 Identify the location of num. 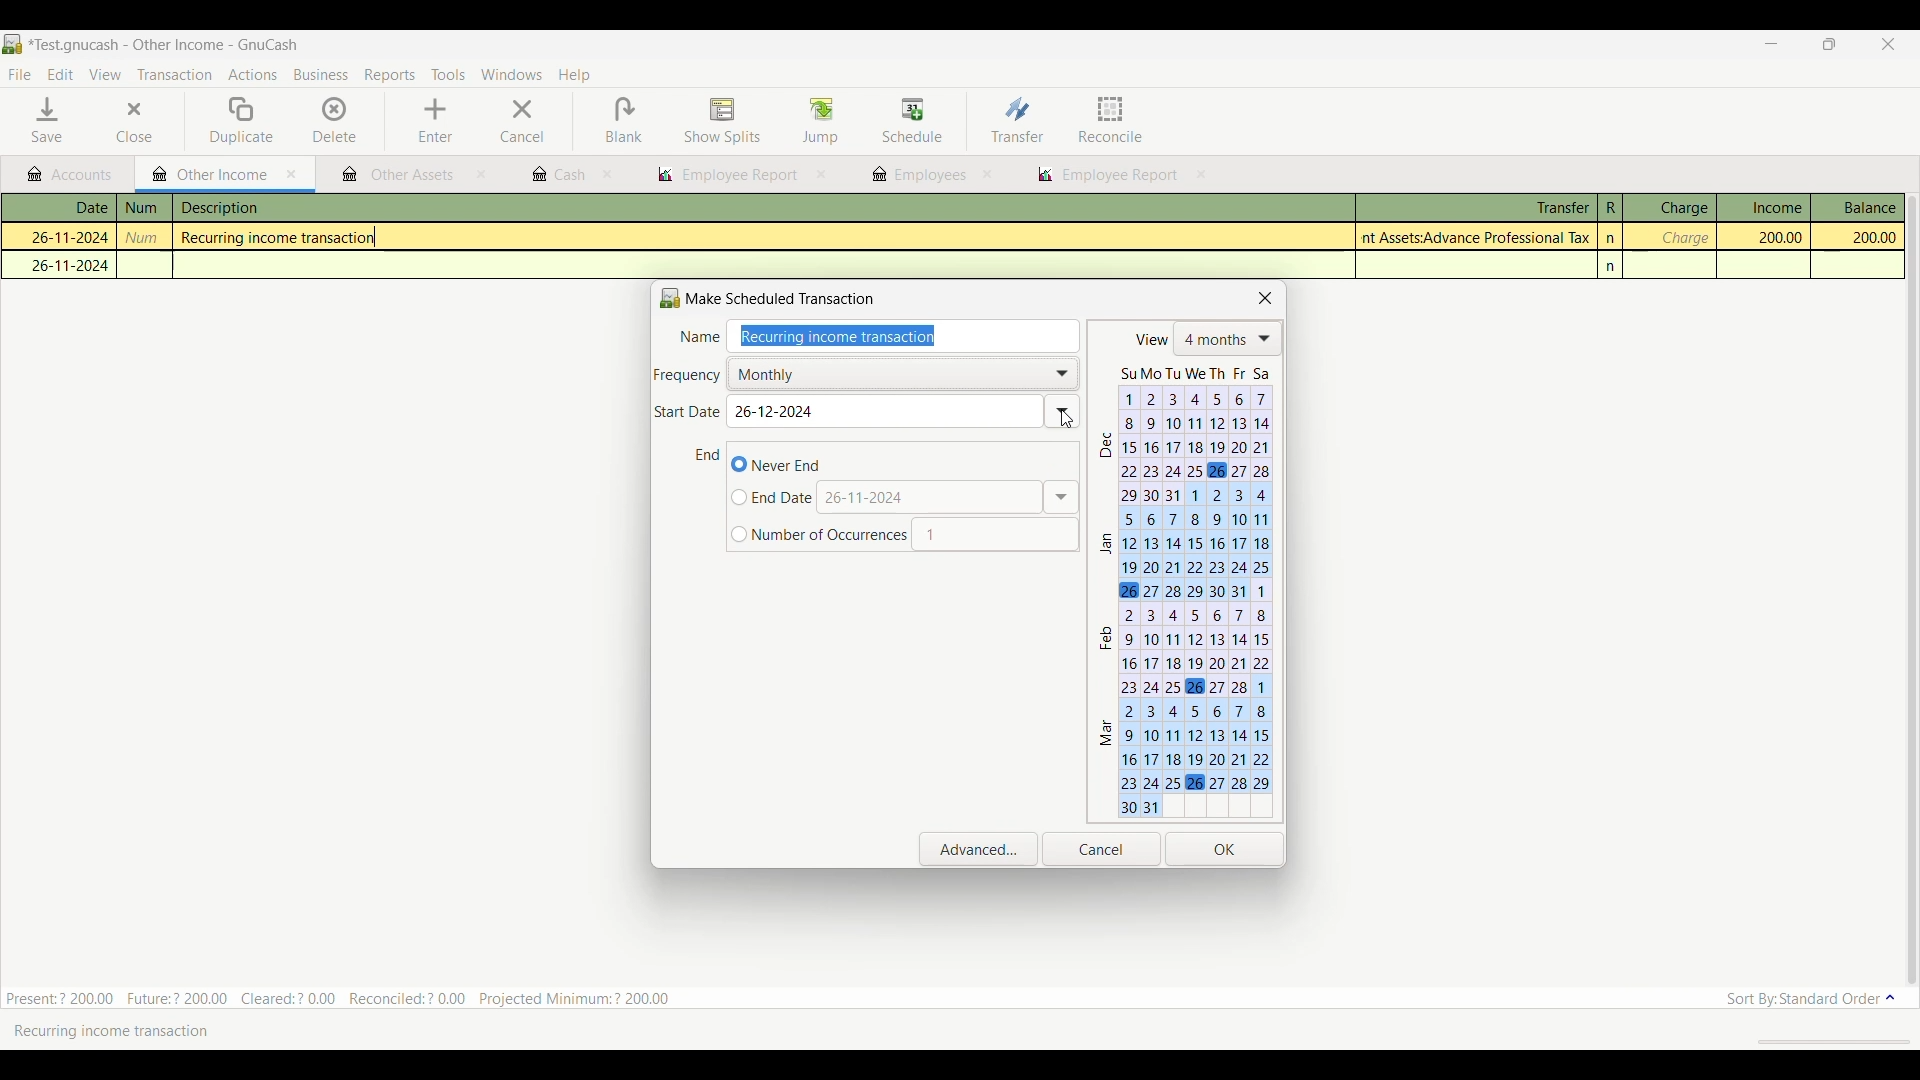
(146, 238).